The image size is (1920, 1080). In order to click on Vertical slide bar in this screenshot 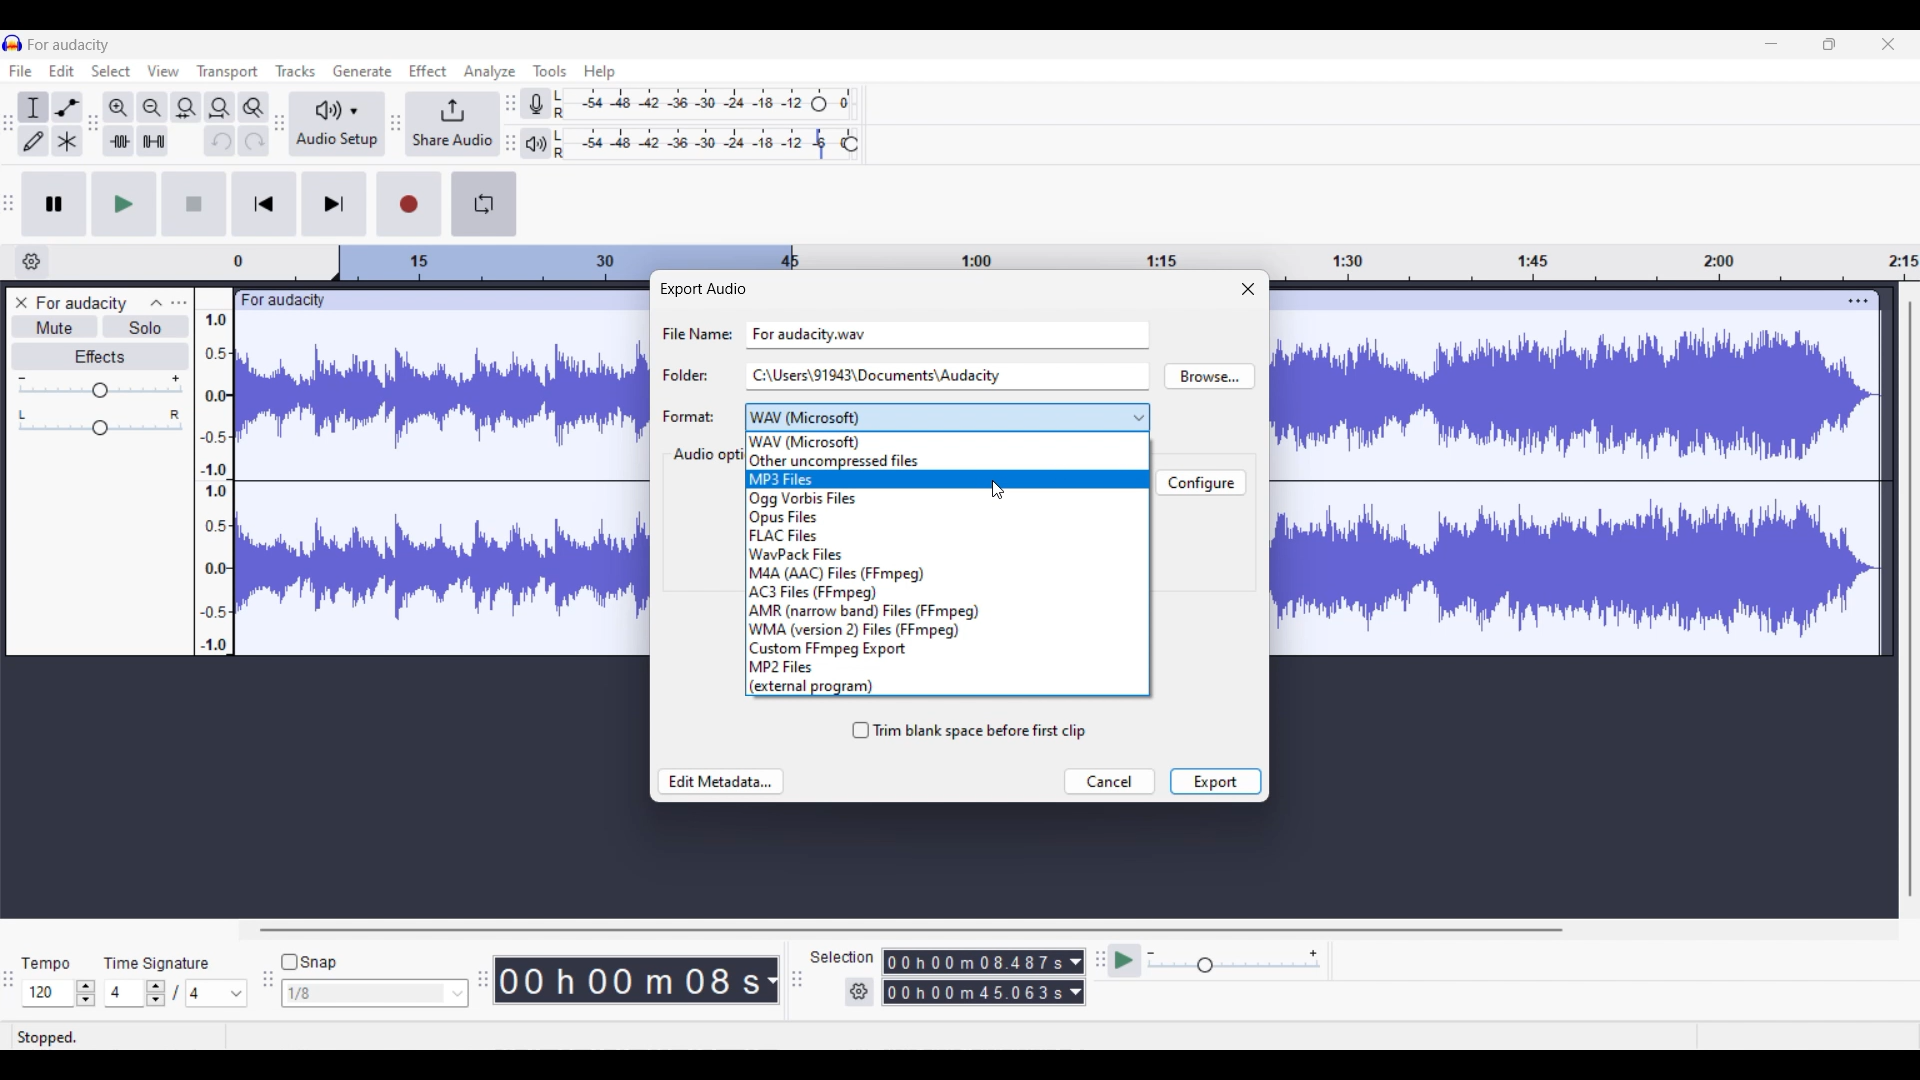, I will do `click(1911, 599)`.